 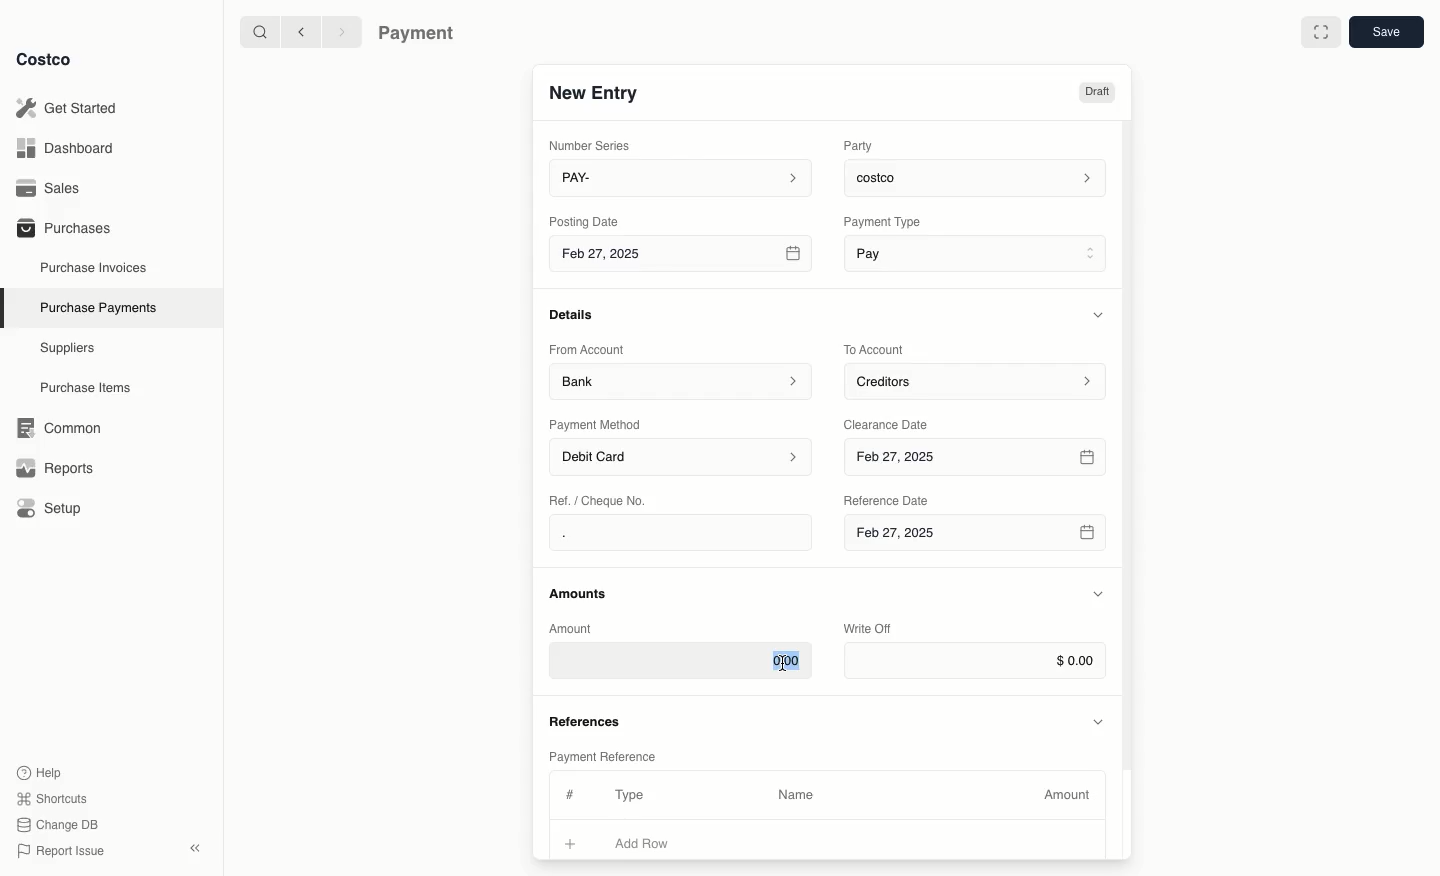 I want to click on References, so click(x=588, y=719).